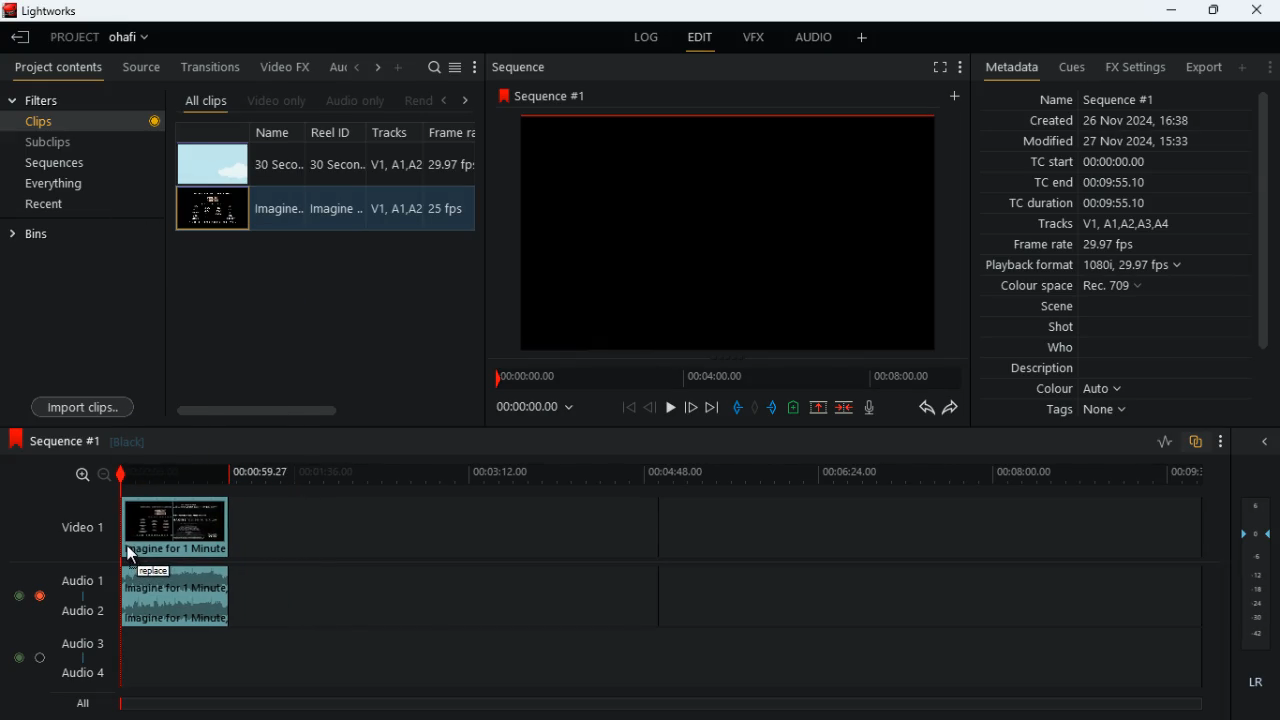 Image resolution: width=1280 pixels, height=720 pixels. What do you see at coordinates (1008, 66) in the screenshot?
I see `metadata` at bounding box center [1008, 66].